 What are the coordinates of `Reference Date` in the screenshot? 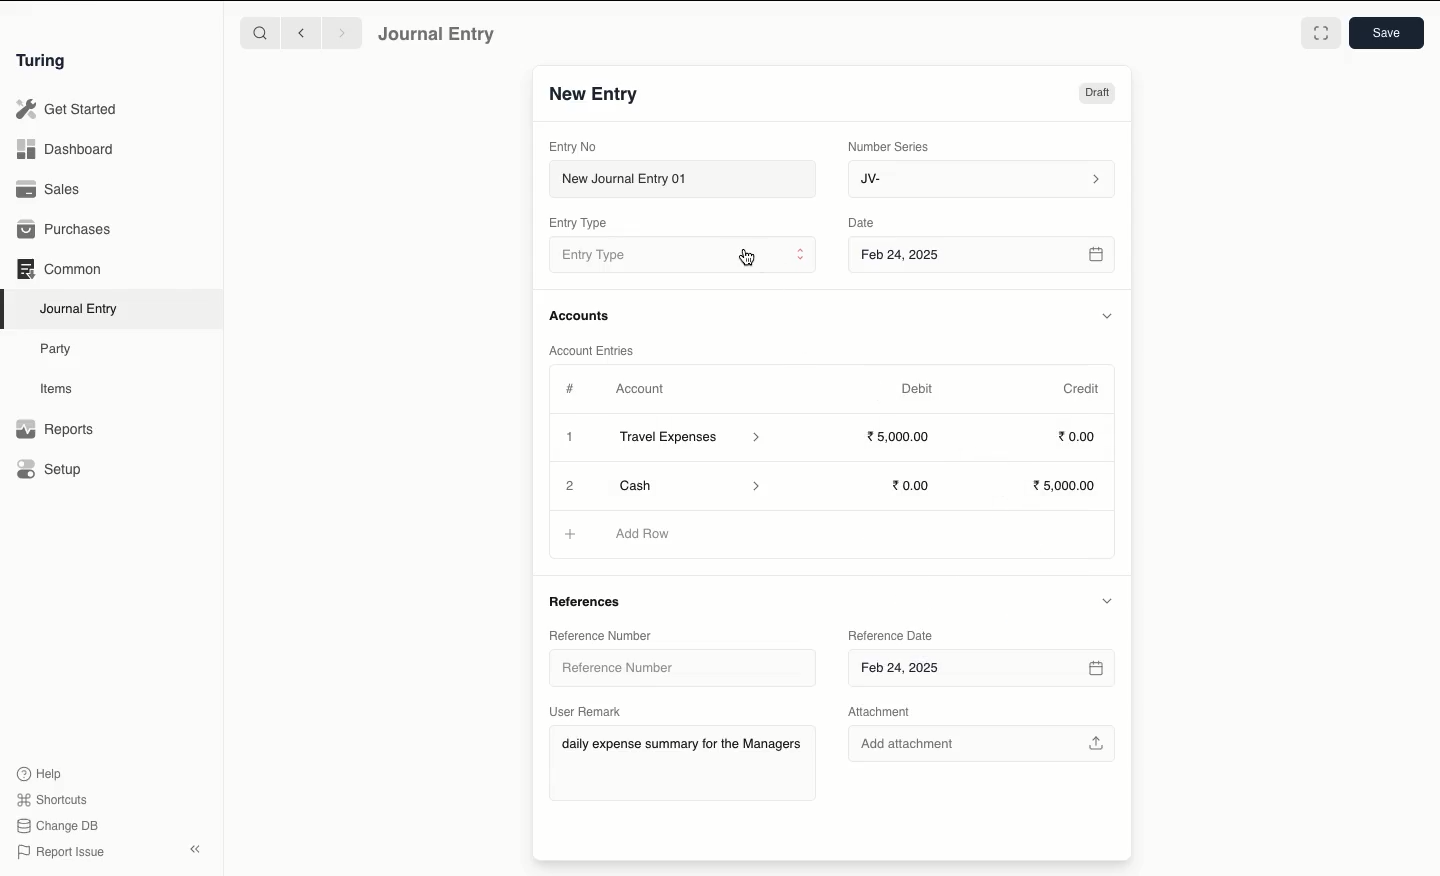 It's located at (890, 637).